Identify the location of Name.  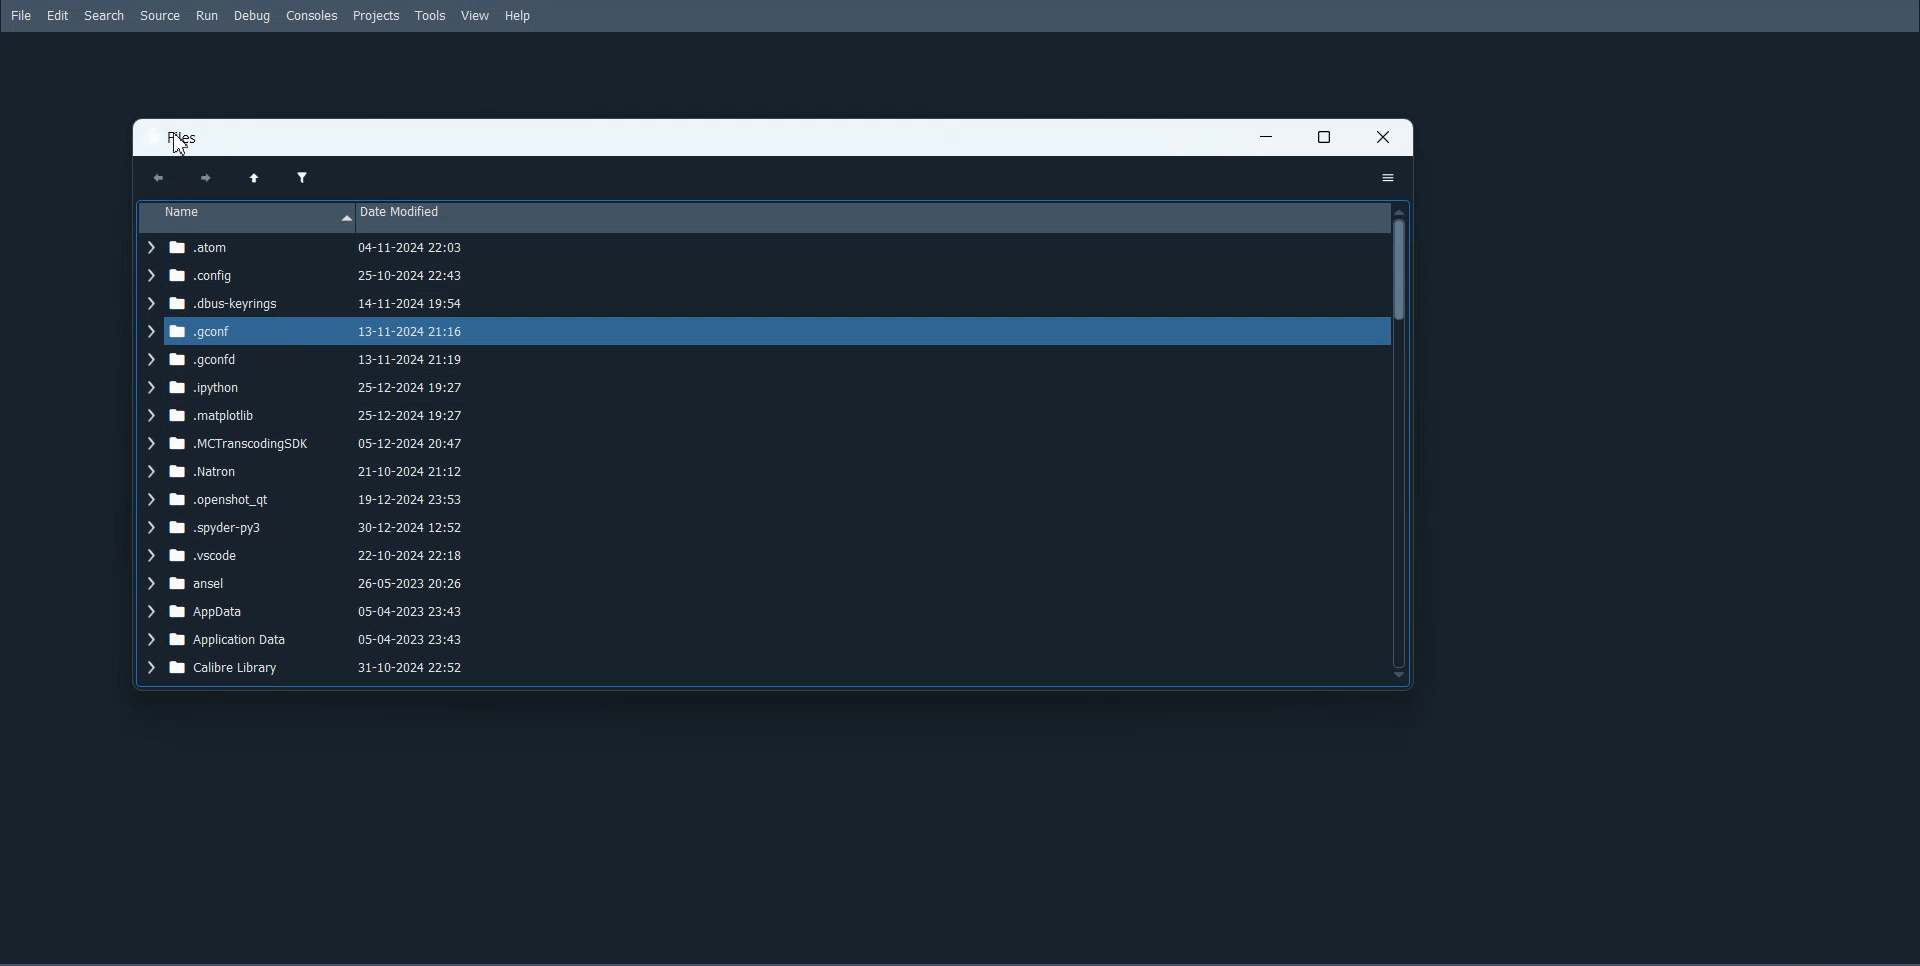
(246, 215).